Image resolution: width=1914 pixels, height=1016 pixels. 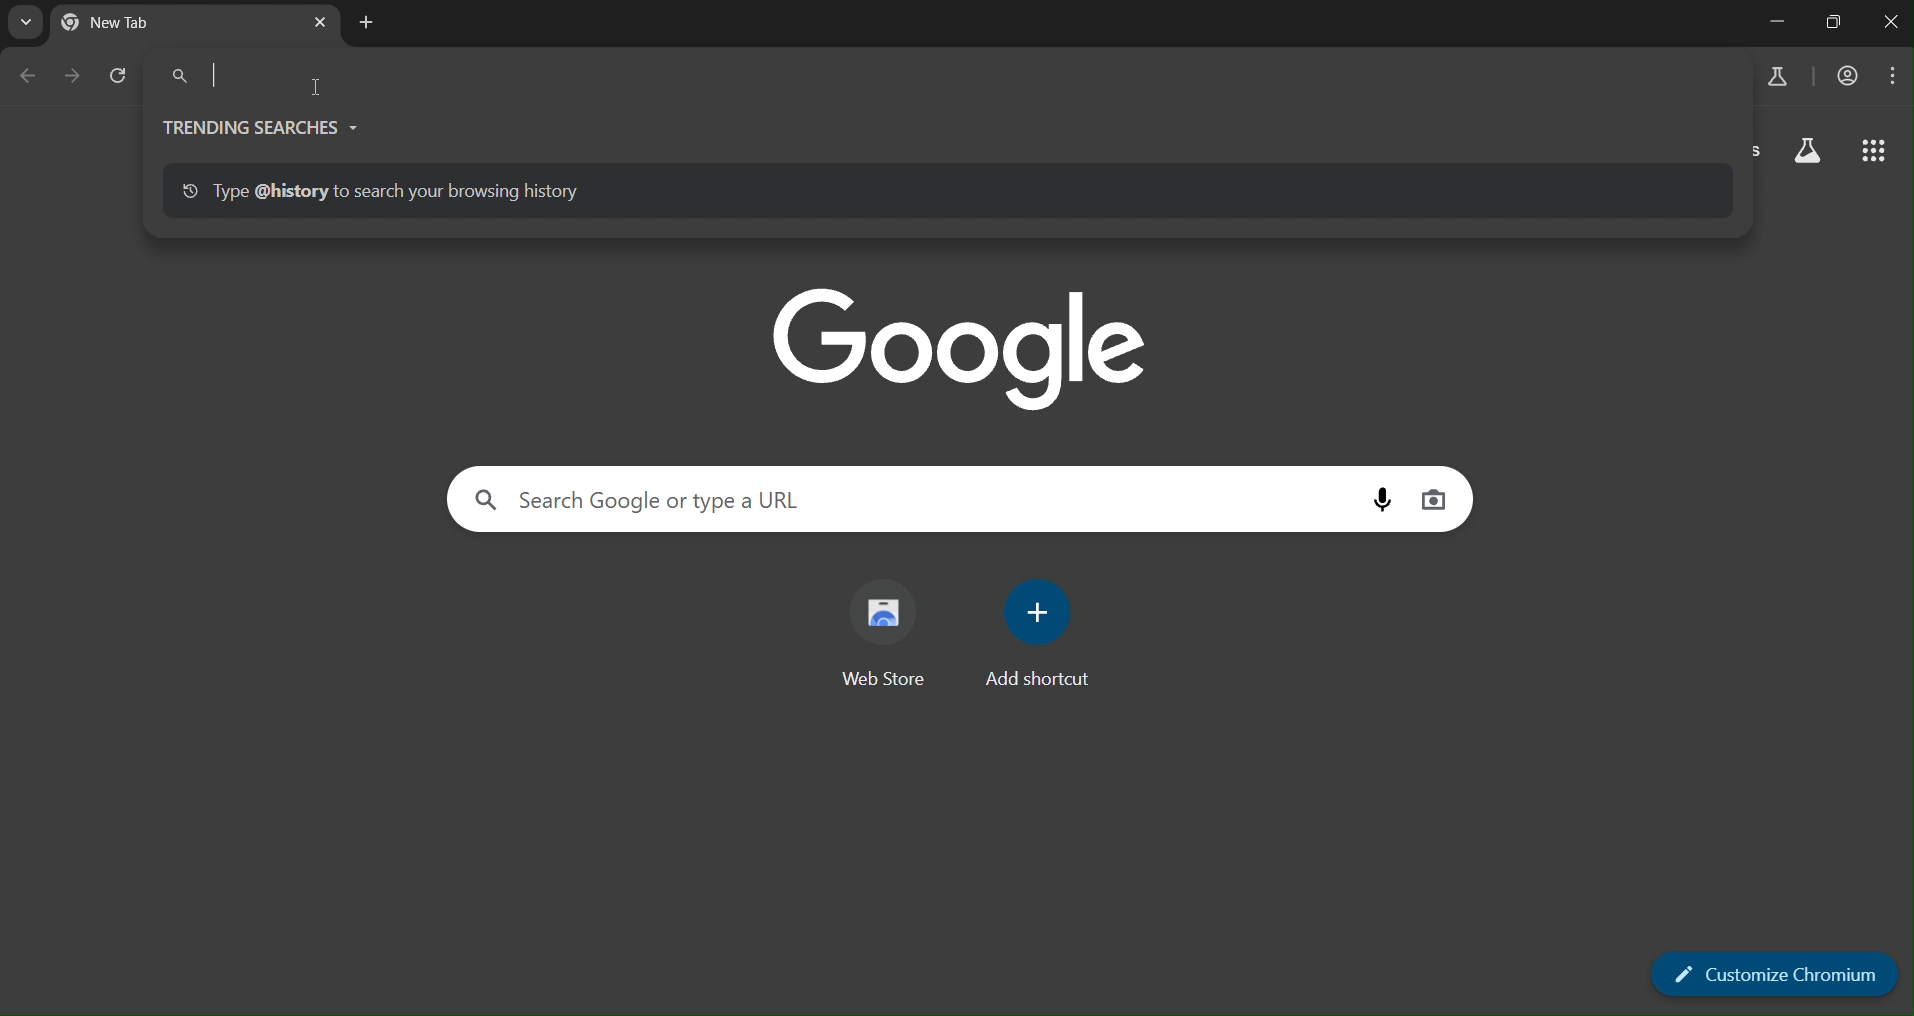 I want to click on account, so click(x=1849, y=78).